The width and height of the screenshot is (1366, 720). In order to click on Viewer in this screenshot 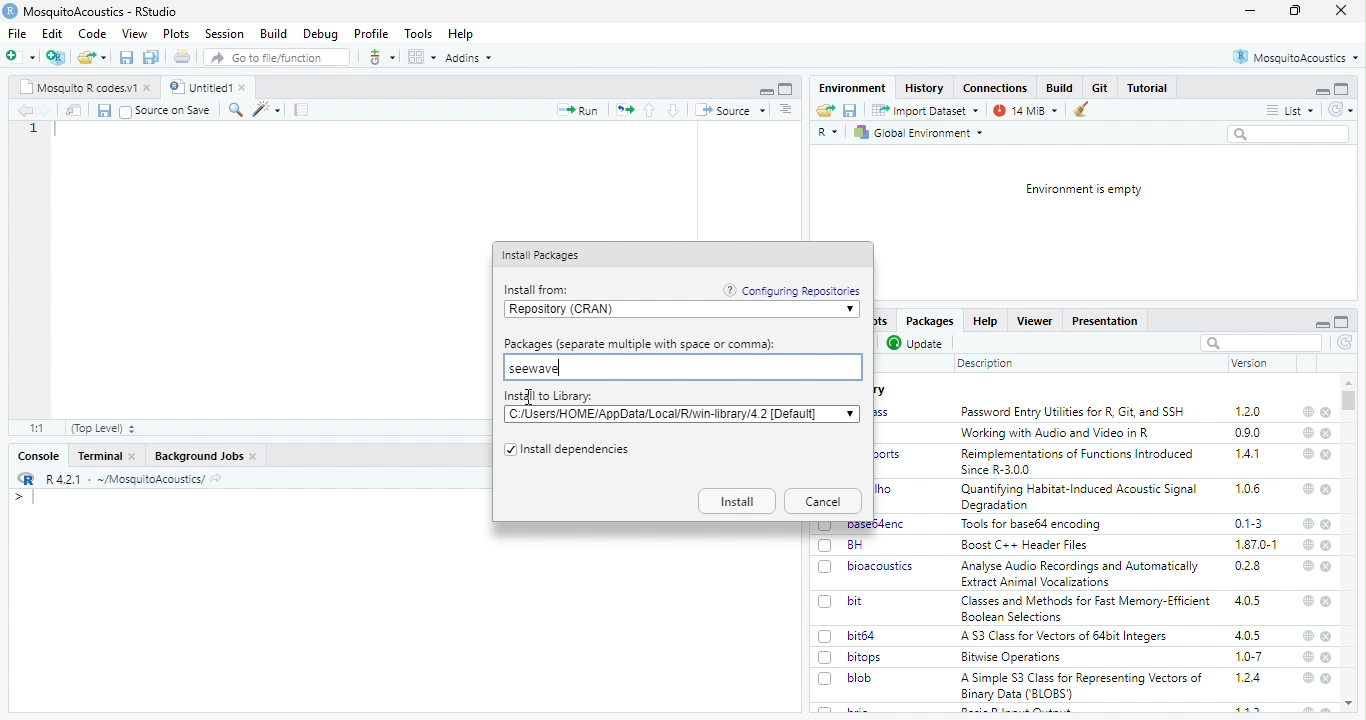, I will do `click(1034, 321)`.